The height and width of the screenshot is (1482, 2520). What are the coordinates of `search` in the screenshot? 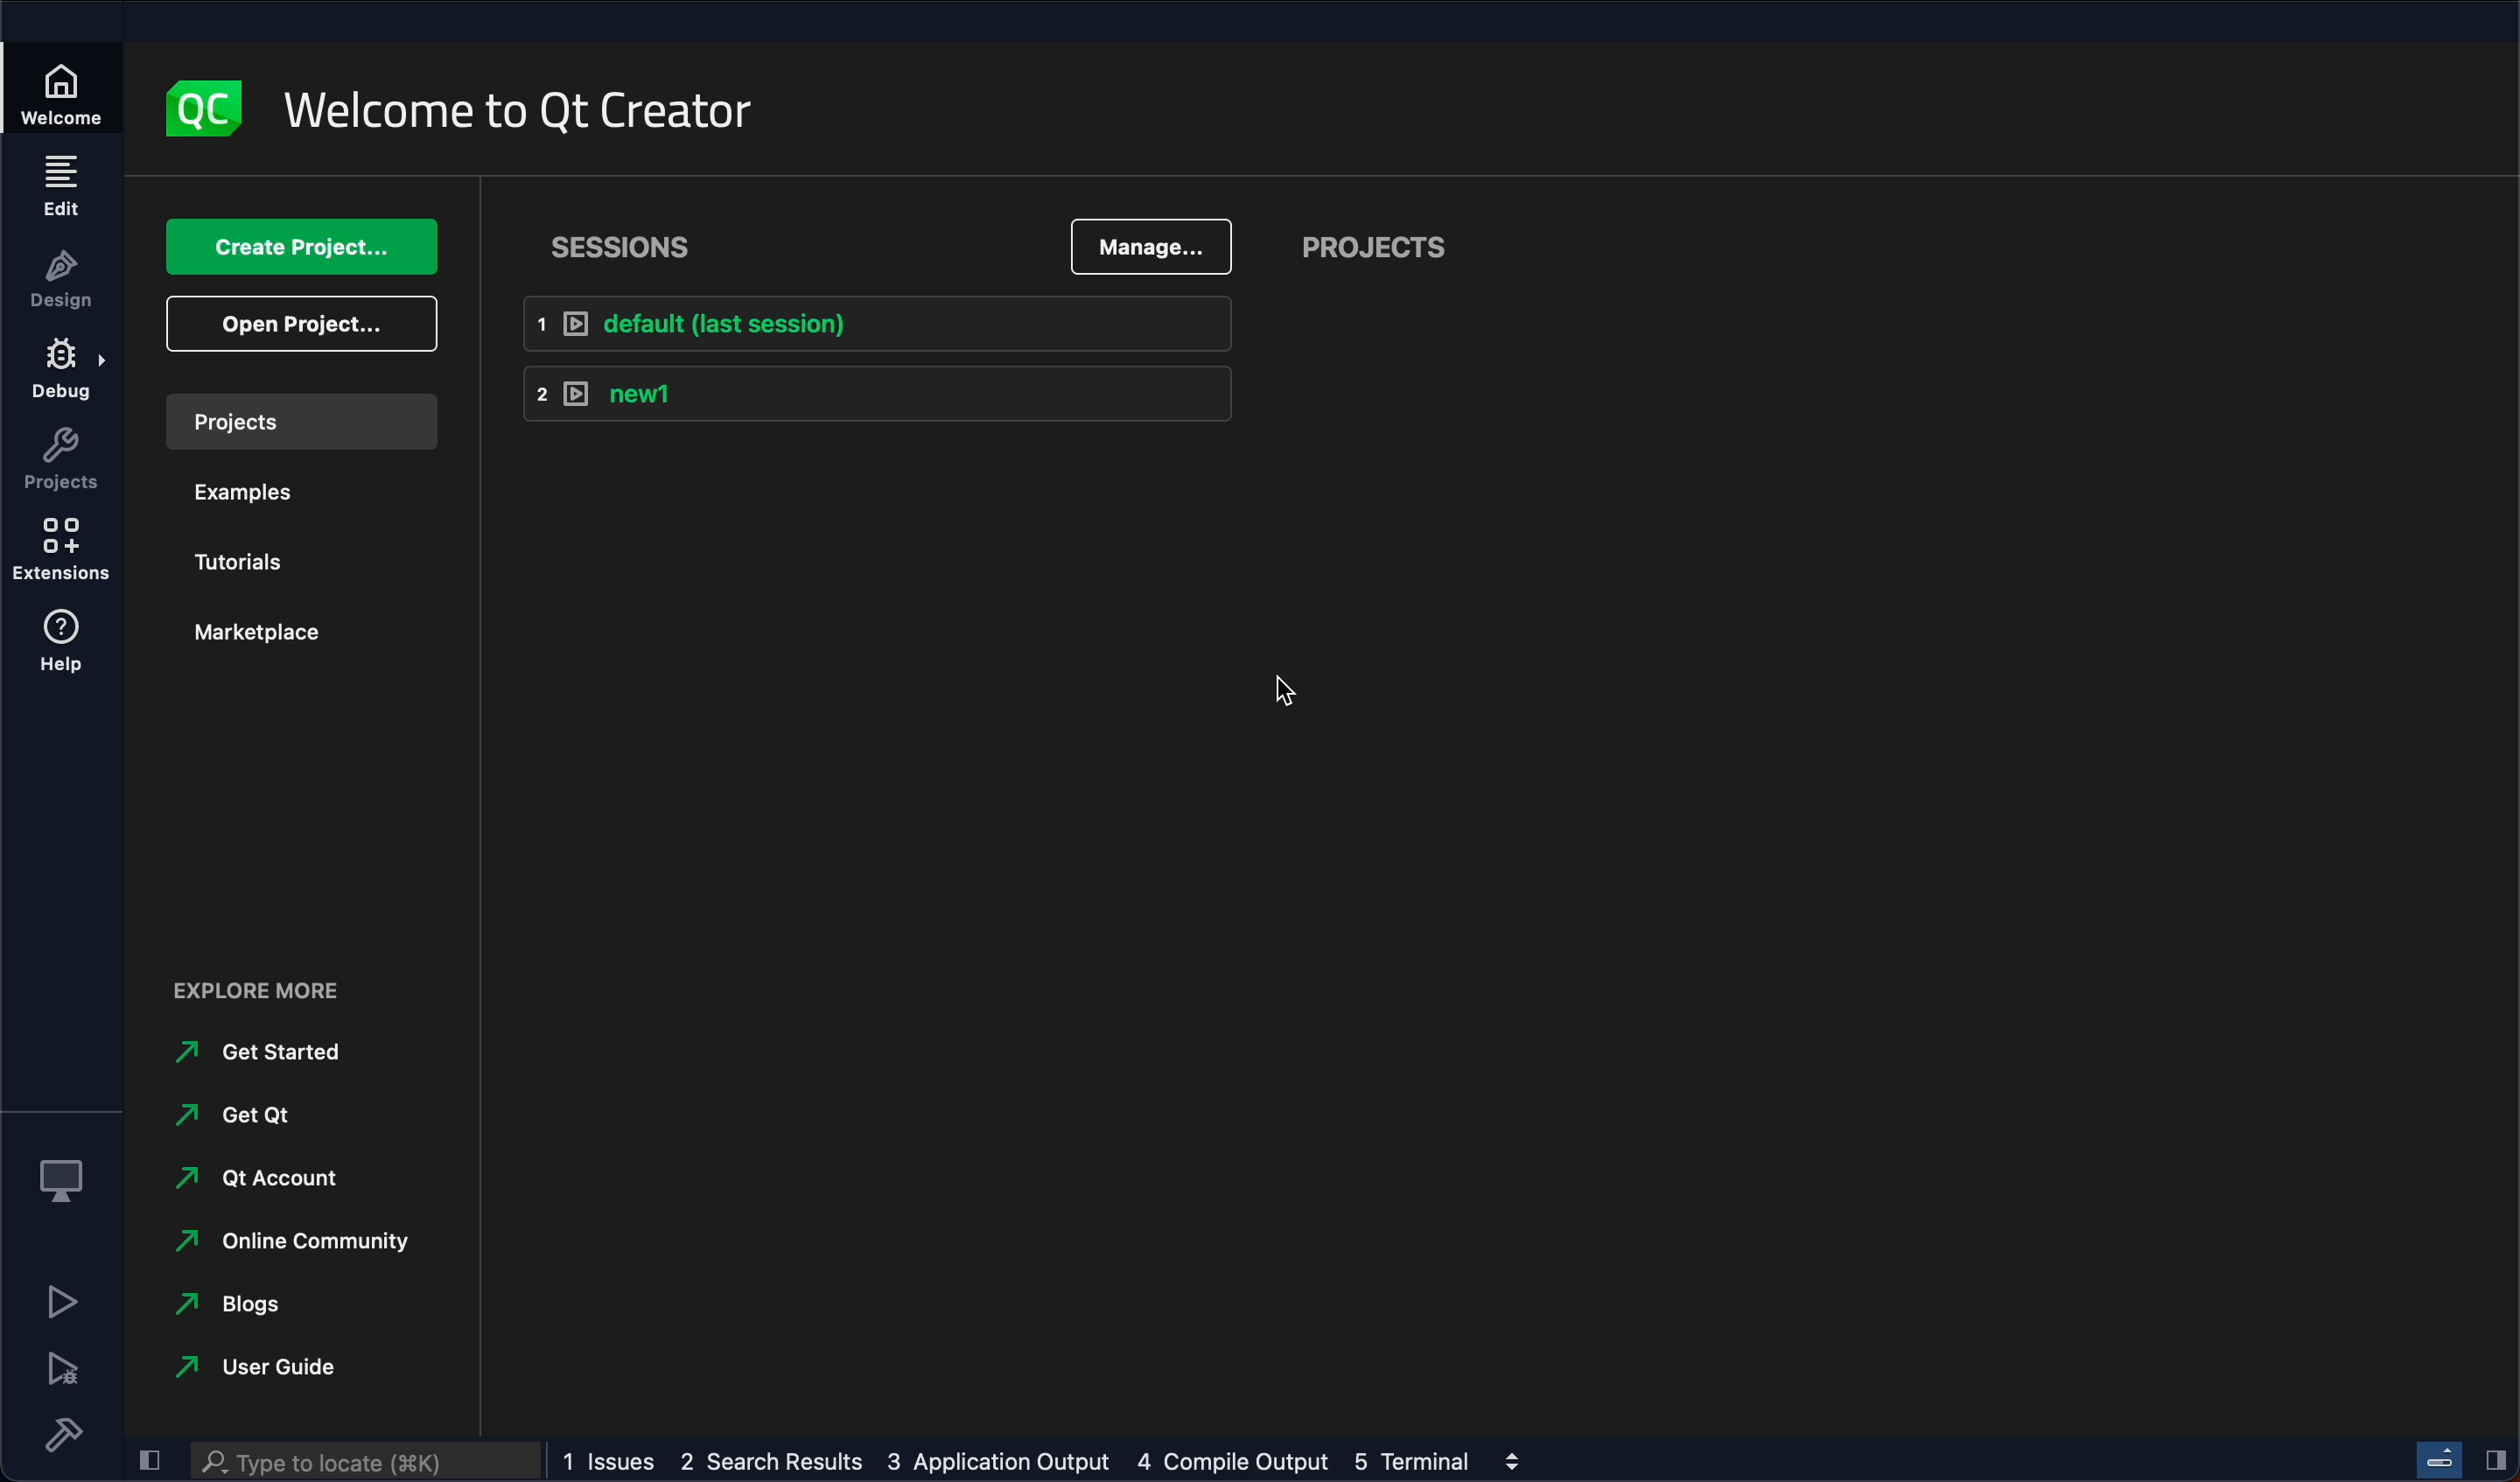 It's located at (363, 1462).